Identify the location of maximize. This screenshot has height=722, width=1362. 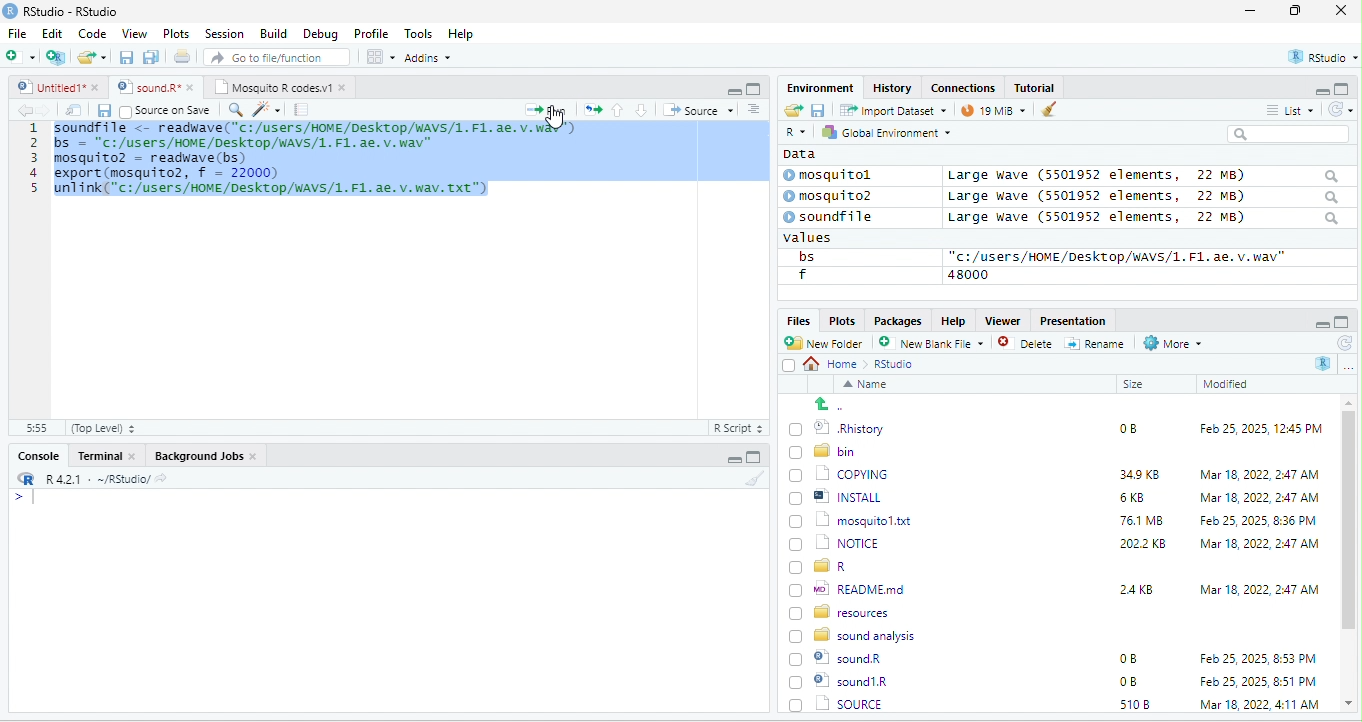
(1342, 322).